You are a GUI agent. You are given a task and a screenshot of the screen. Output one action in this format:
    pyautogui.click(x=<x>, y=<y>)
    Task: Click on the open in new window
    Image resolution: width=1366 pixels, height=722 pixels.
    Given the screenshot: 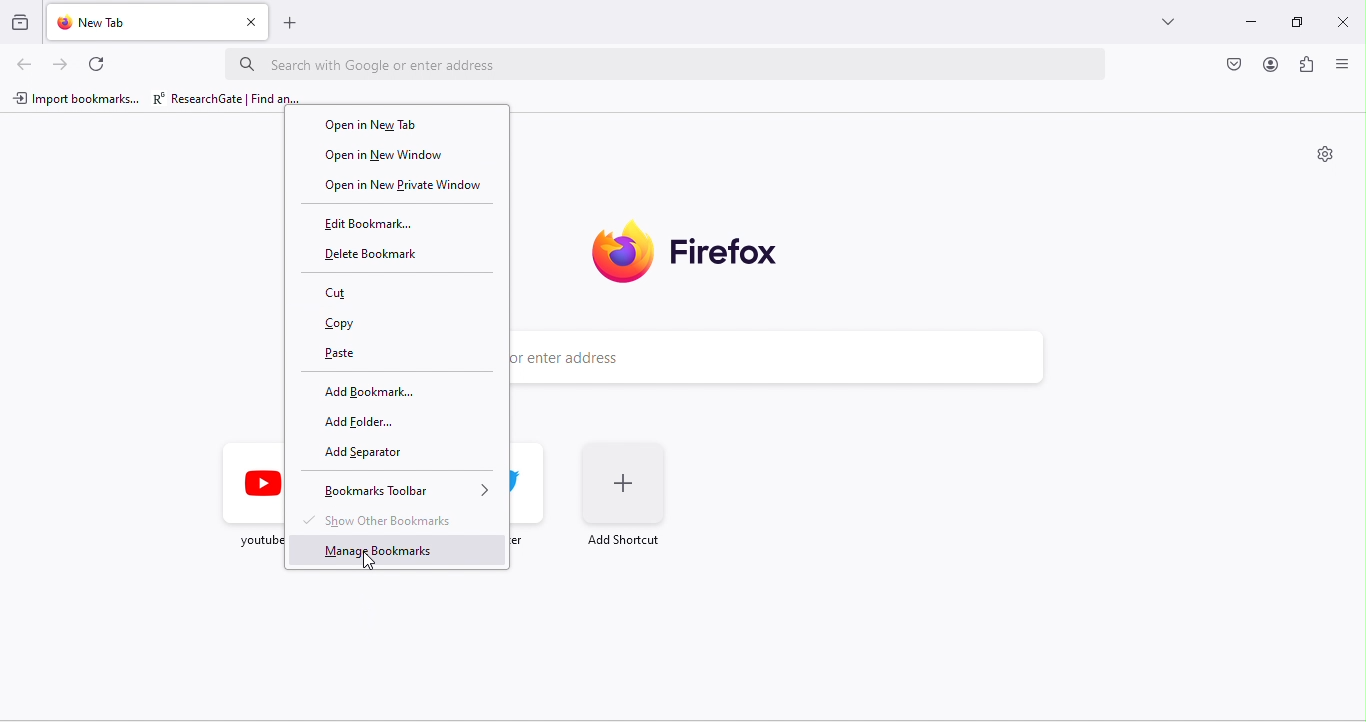 What is the action you would take?
    pyautogui.click(x=401, y=157)
    